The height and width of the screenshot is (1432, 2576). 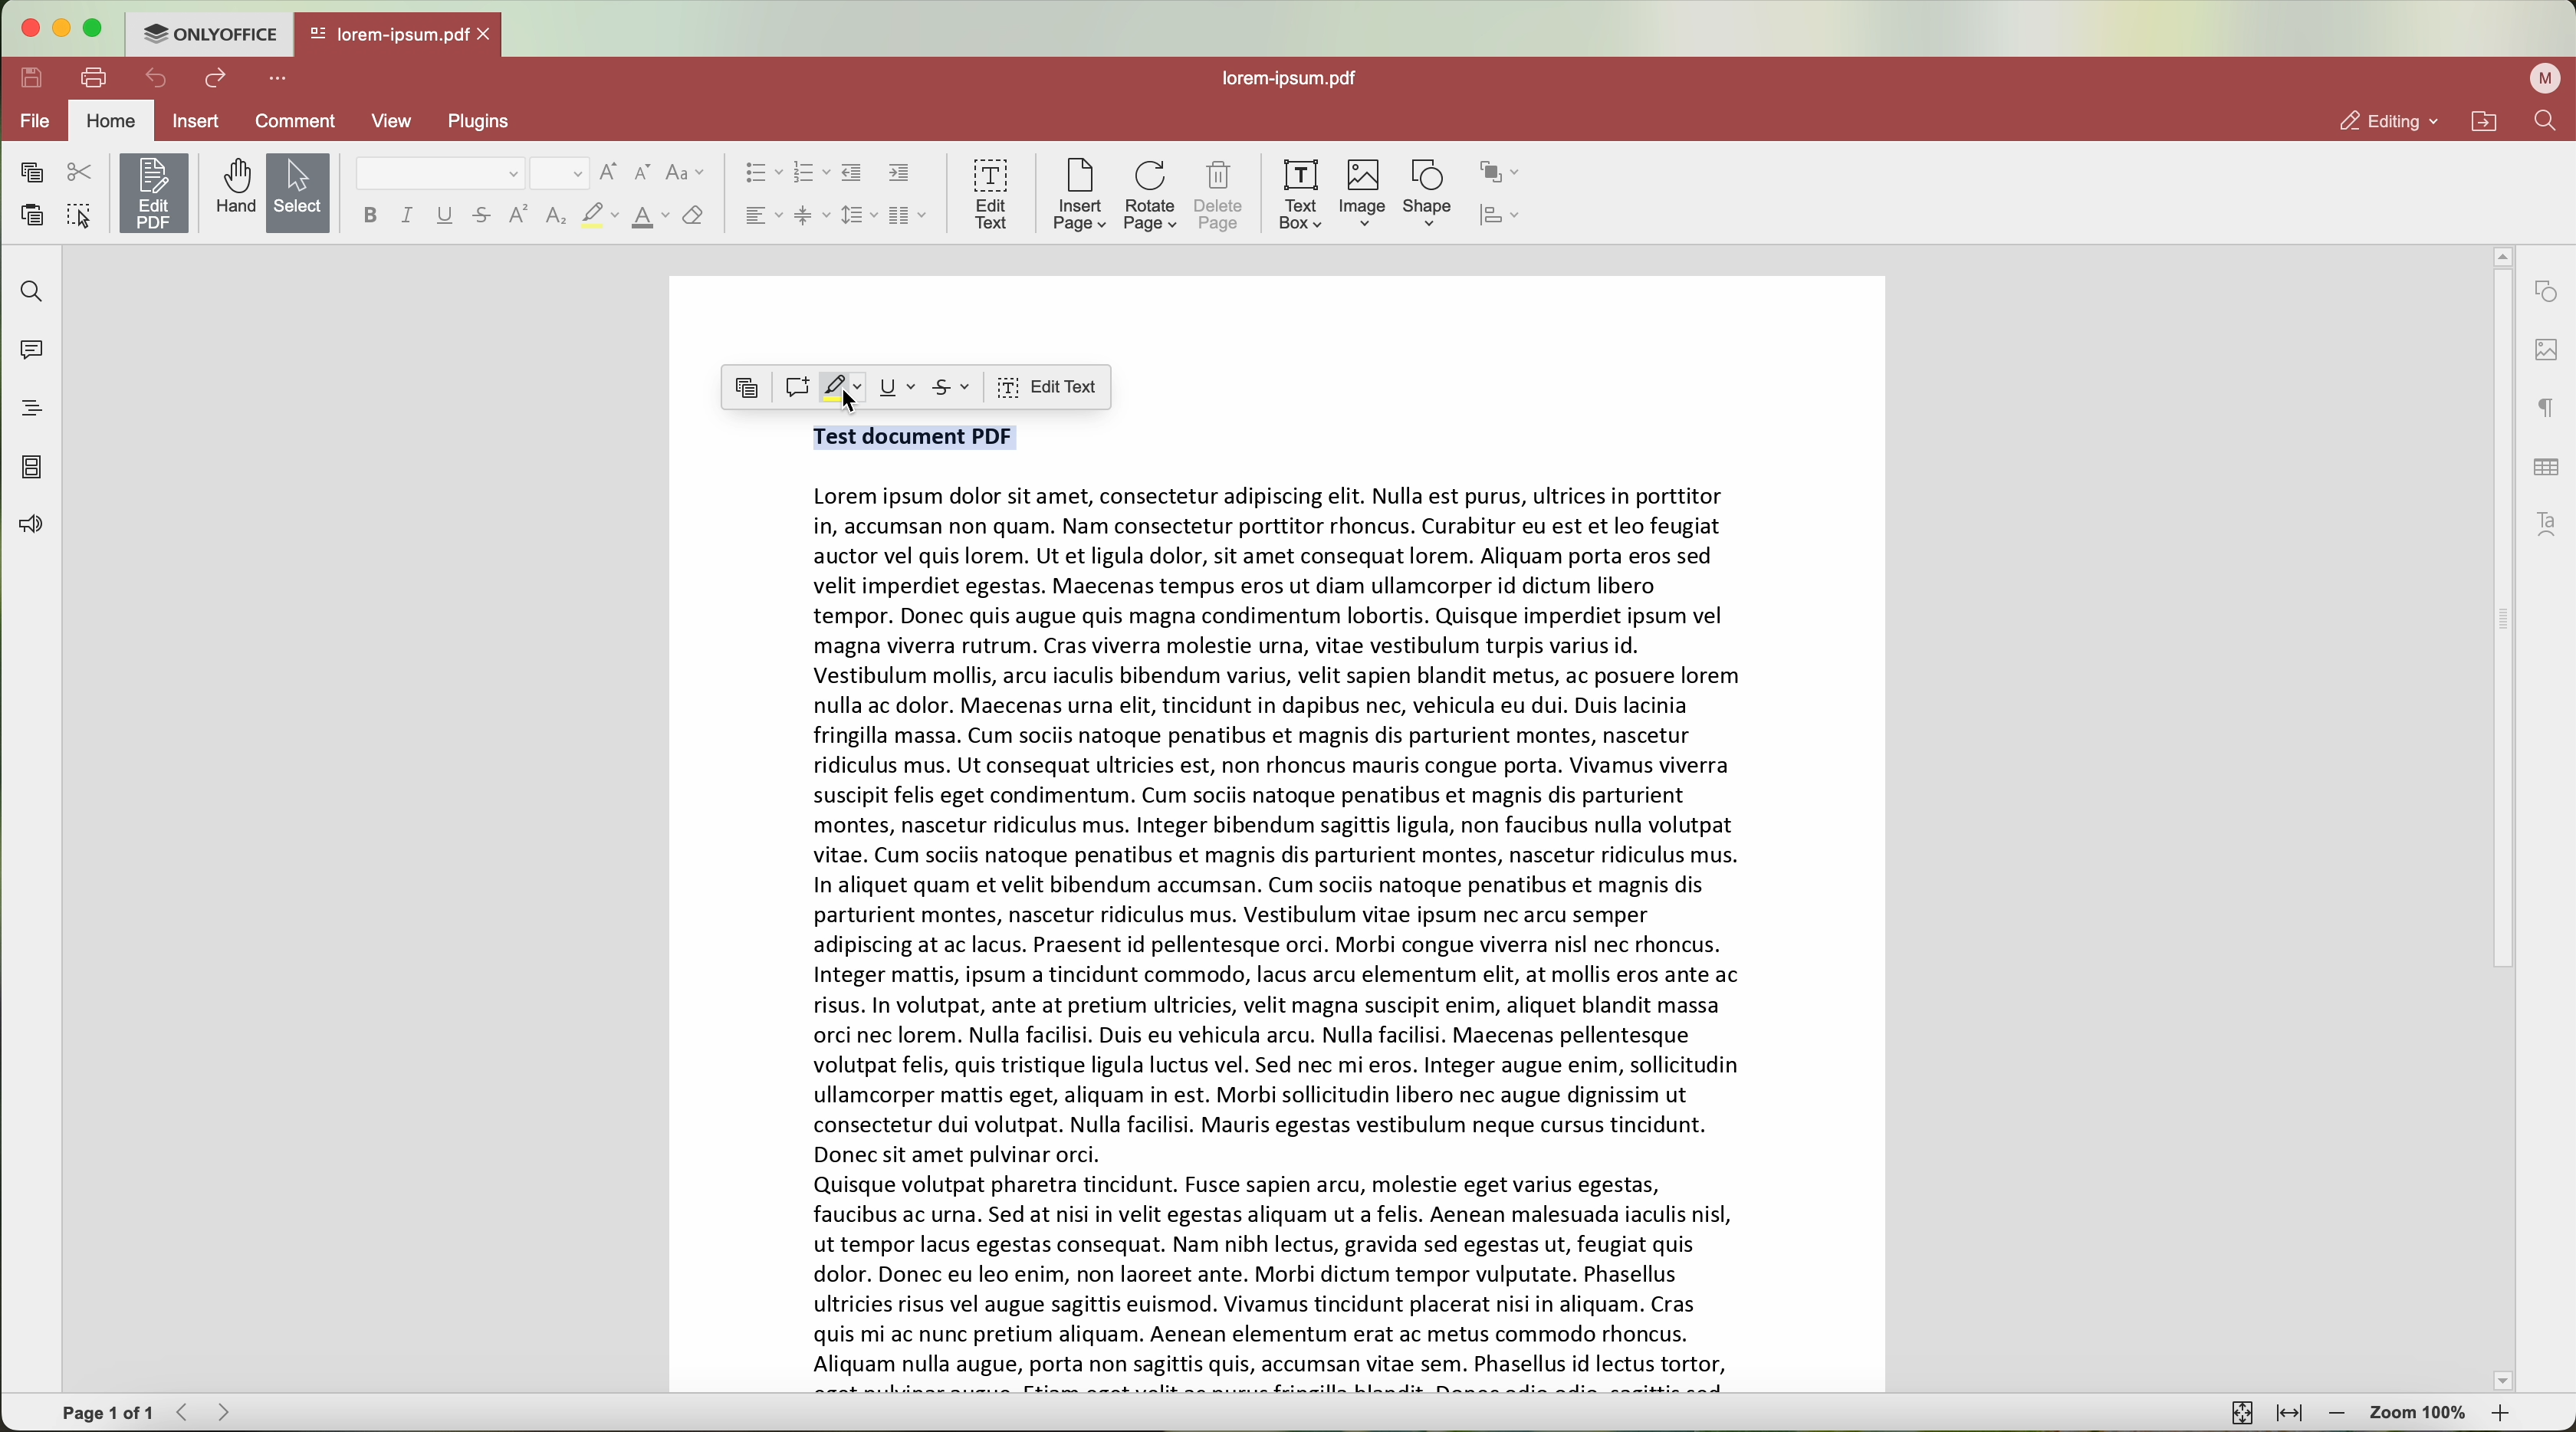 What do you see at coordinates (814, 216) in the screenshot?
I see `vertical align` at bounding box center [814, 216].